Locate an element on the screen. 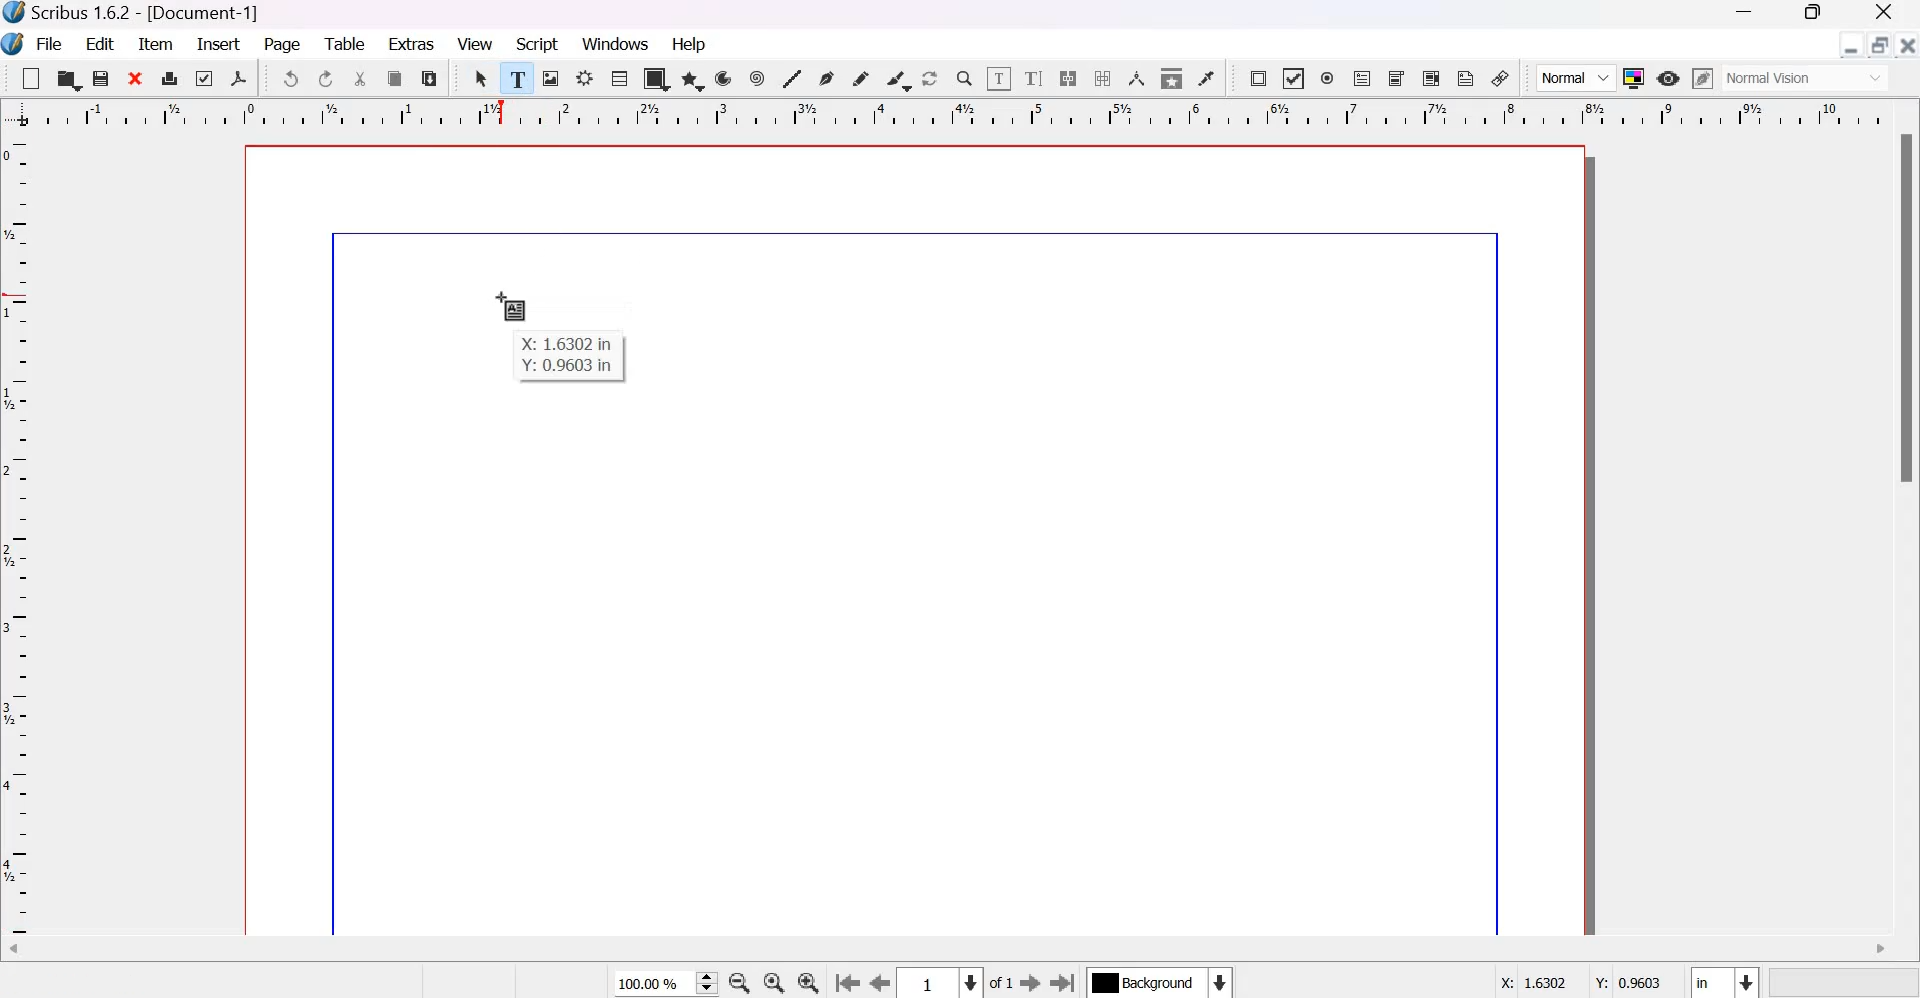  PDF list box is located at coordinates (1433, 78).